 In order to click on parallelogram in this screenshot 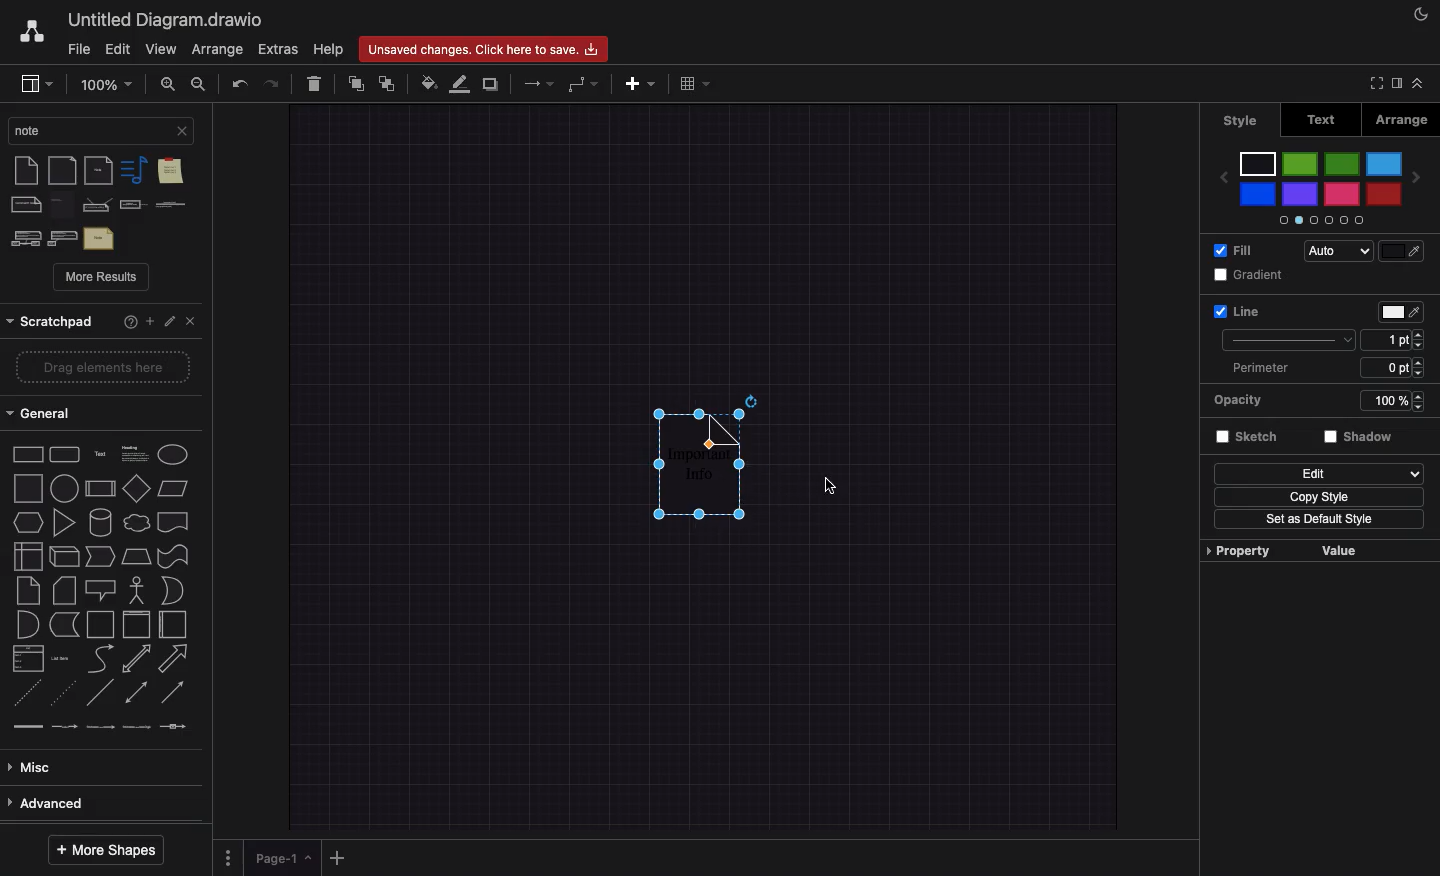, I will do `click(137, 487)`.